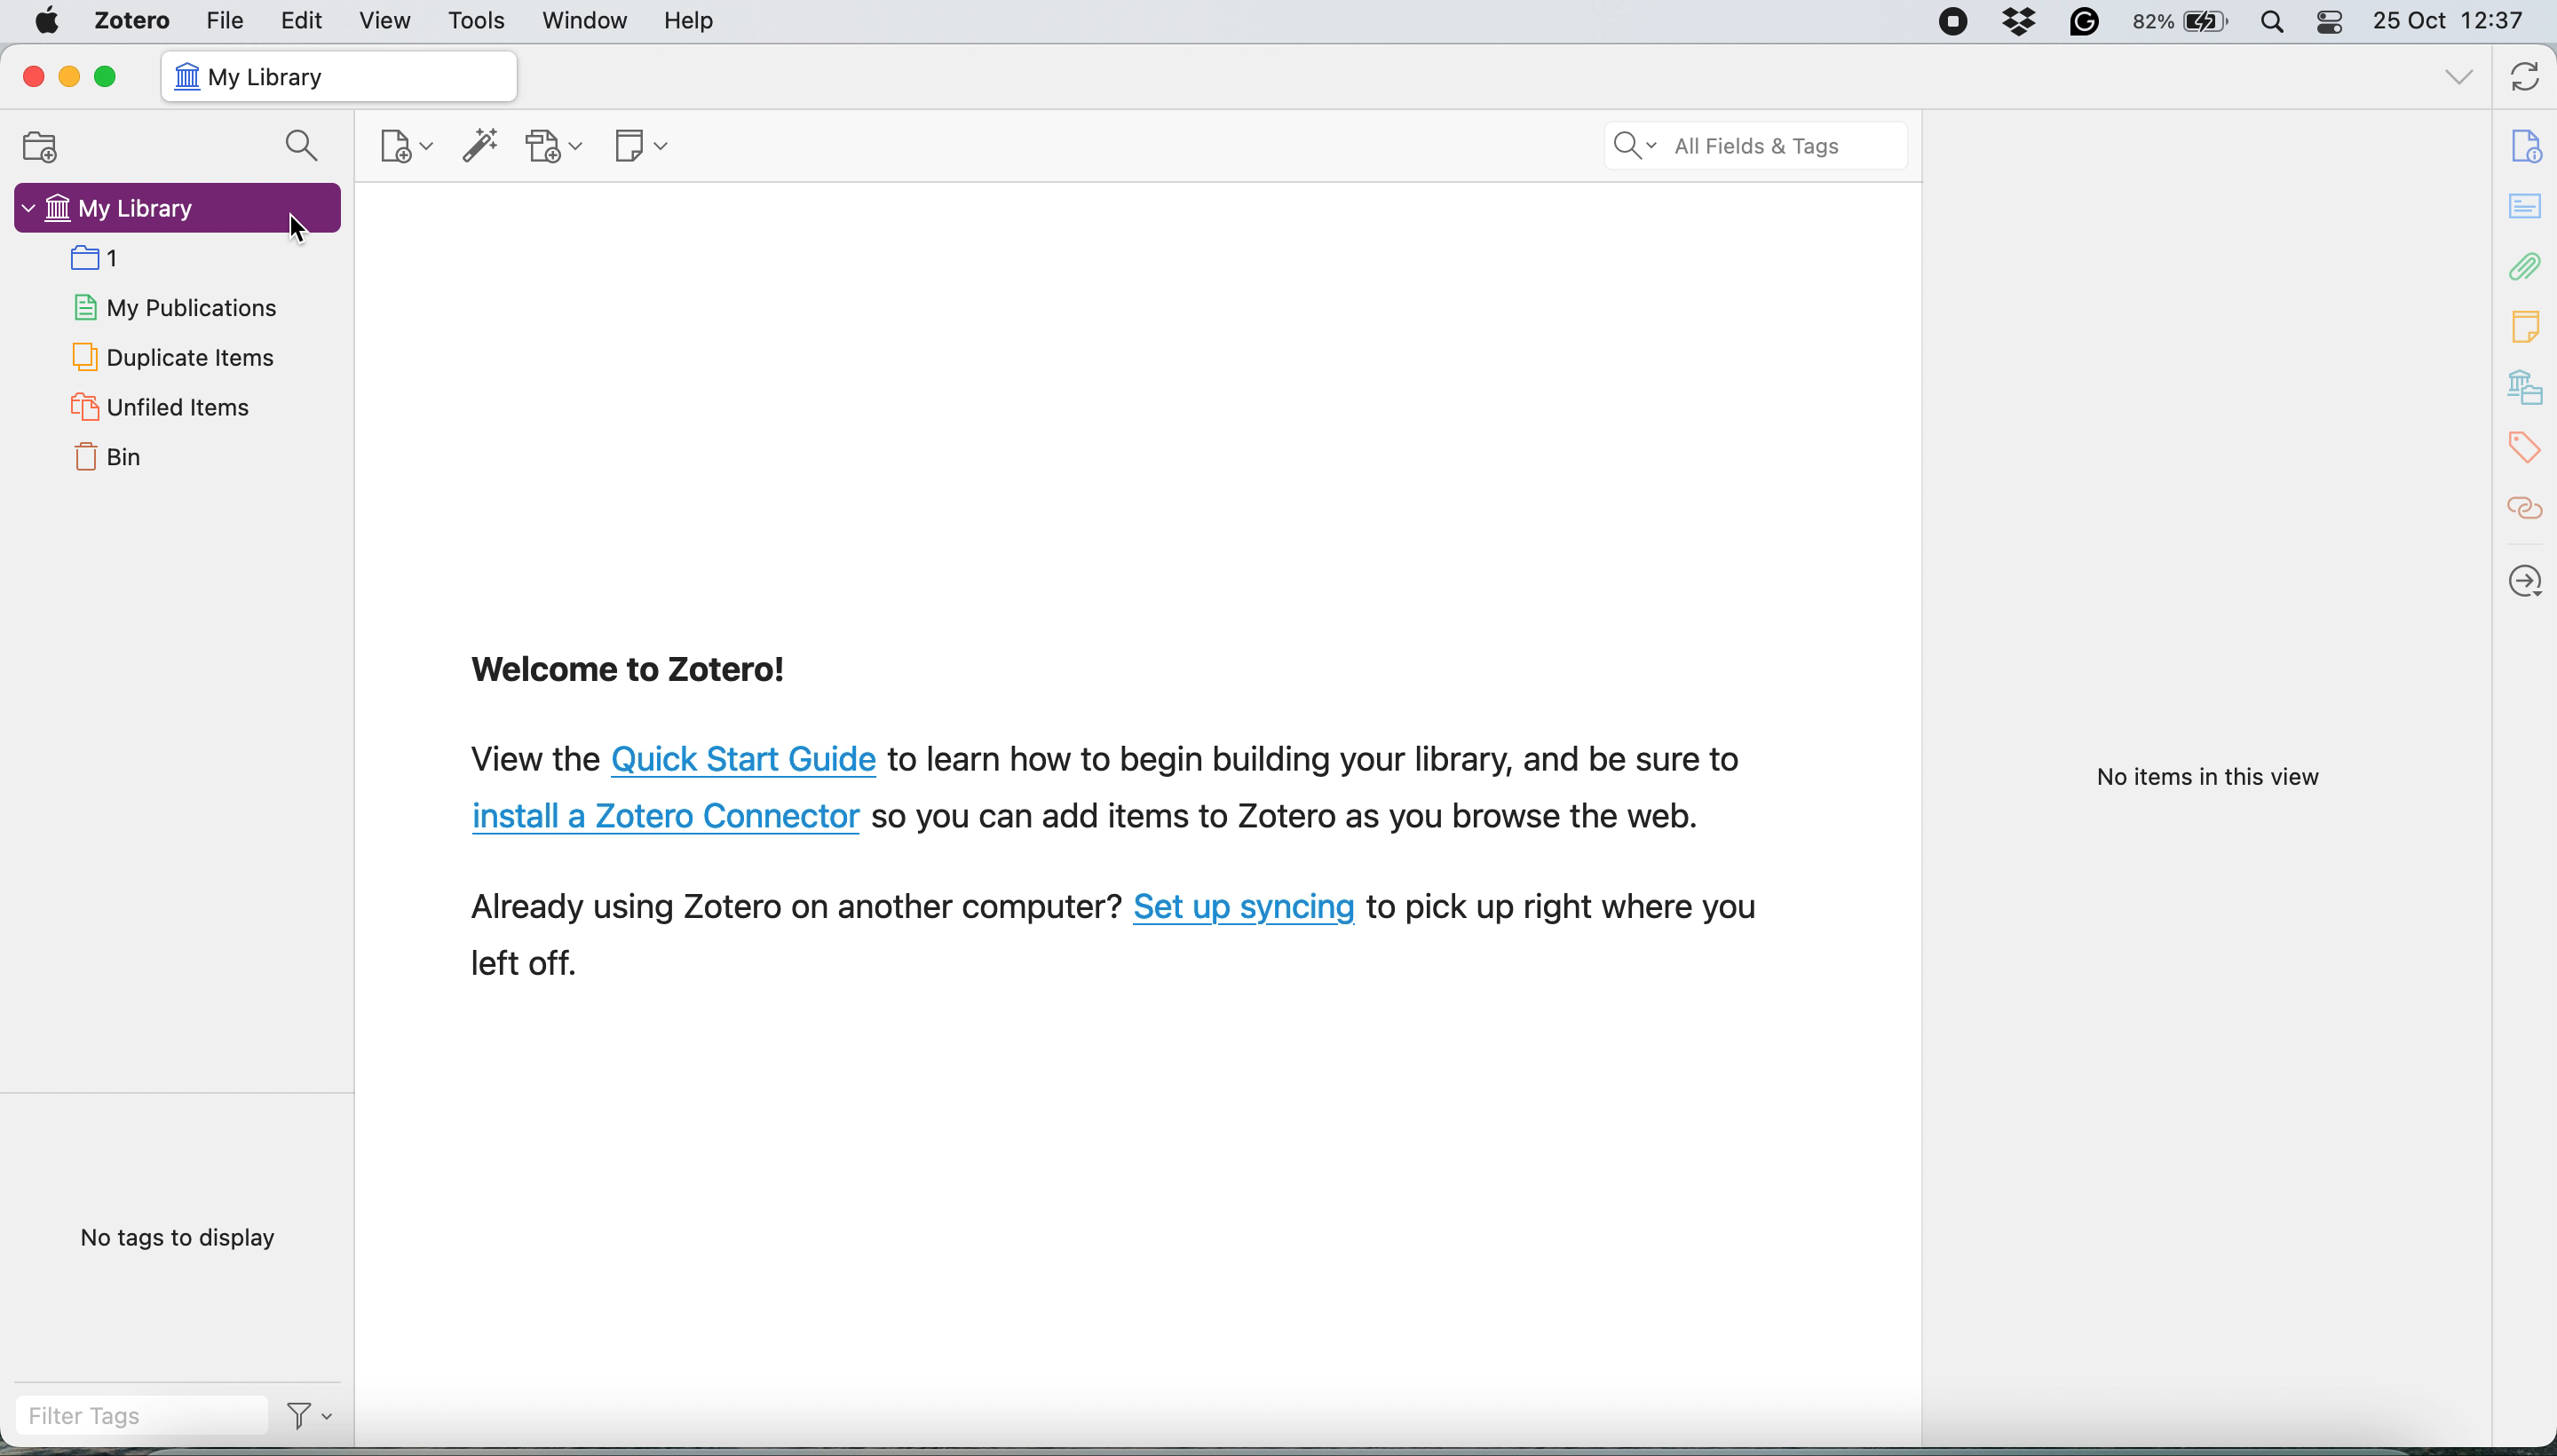 This screenshot has height=1456, width=2557. Describe the element at coordinates (2529, 584) in the screenshot. I see `locate` at that location.